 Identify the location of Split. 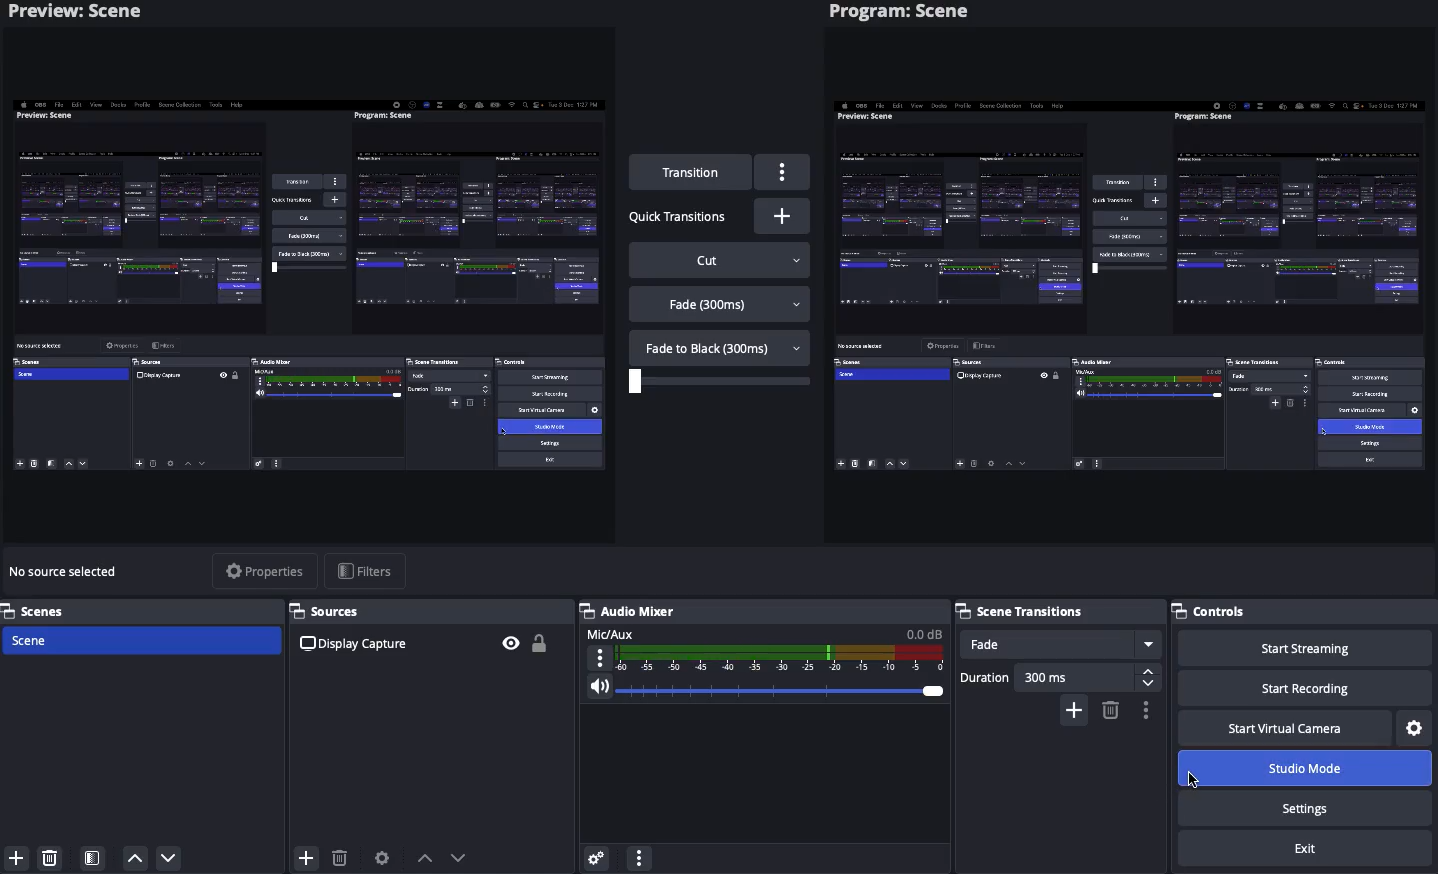
(308, 292).